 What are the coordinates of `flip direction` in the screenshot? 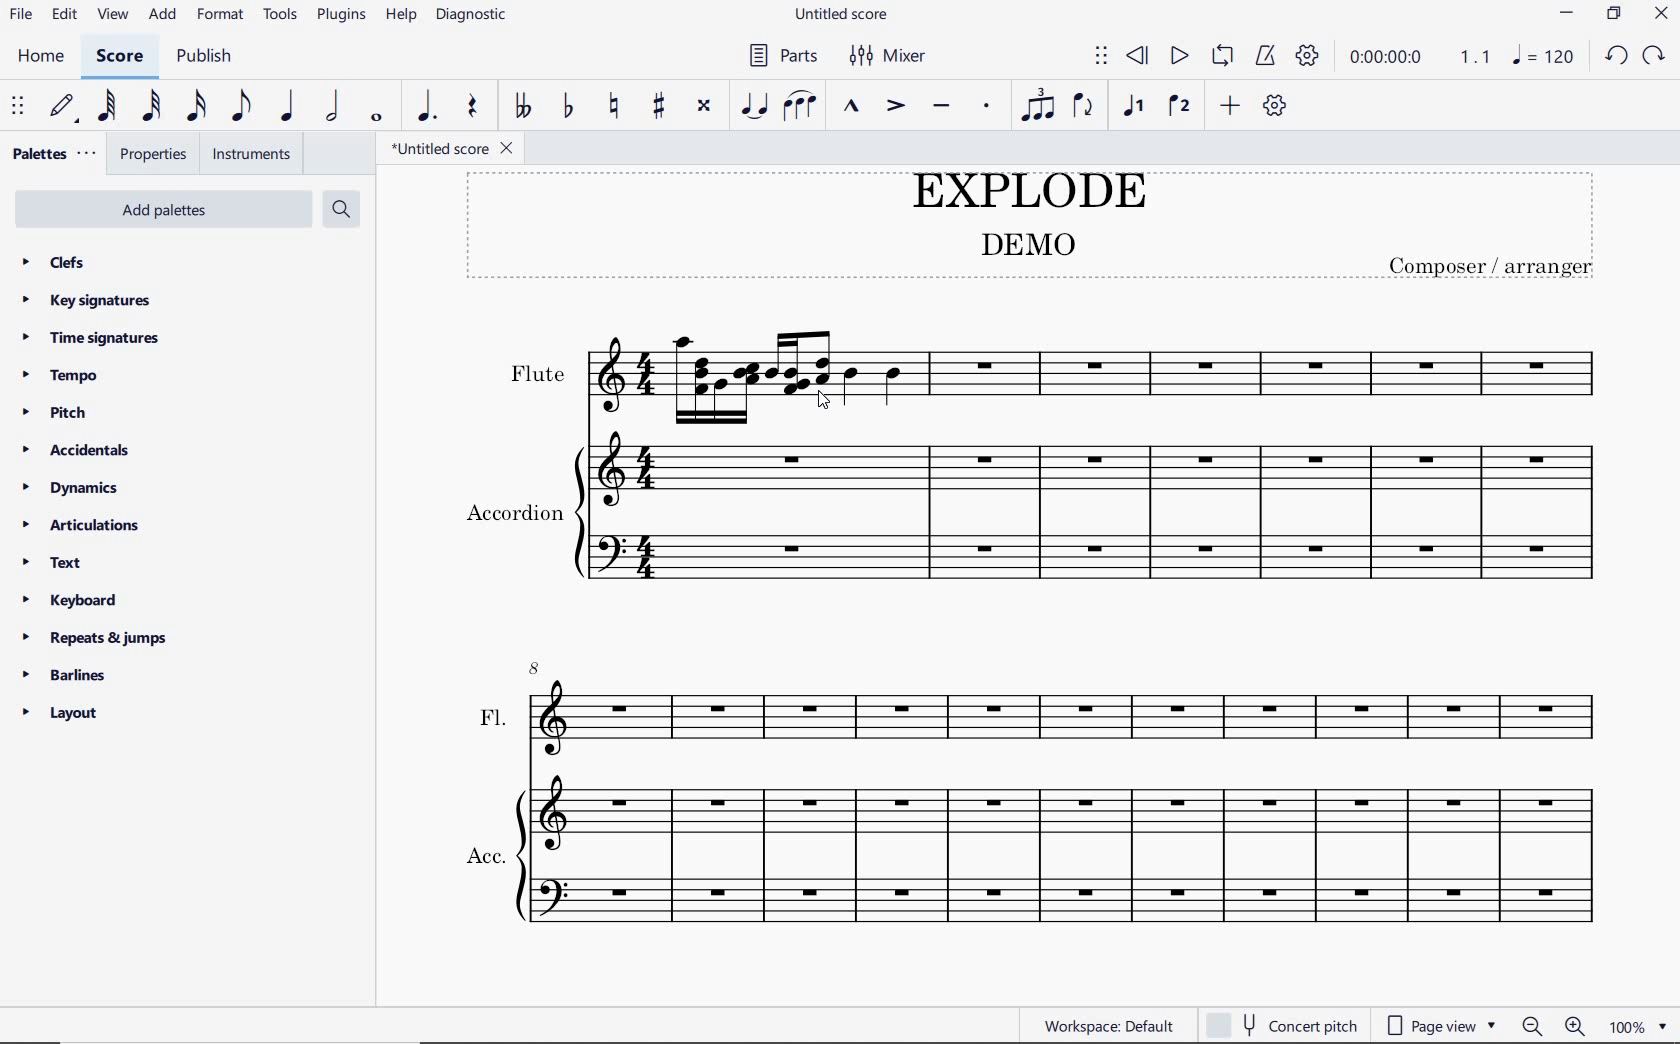 It's located at (1084, 106).